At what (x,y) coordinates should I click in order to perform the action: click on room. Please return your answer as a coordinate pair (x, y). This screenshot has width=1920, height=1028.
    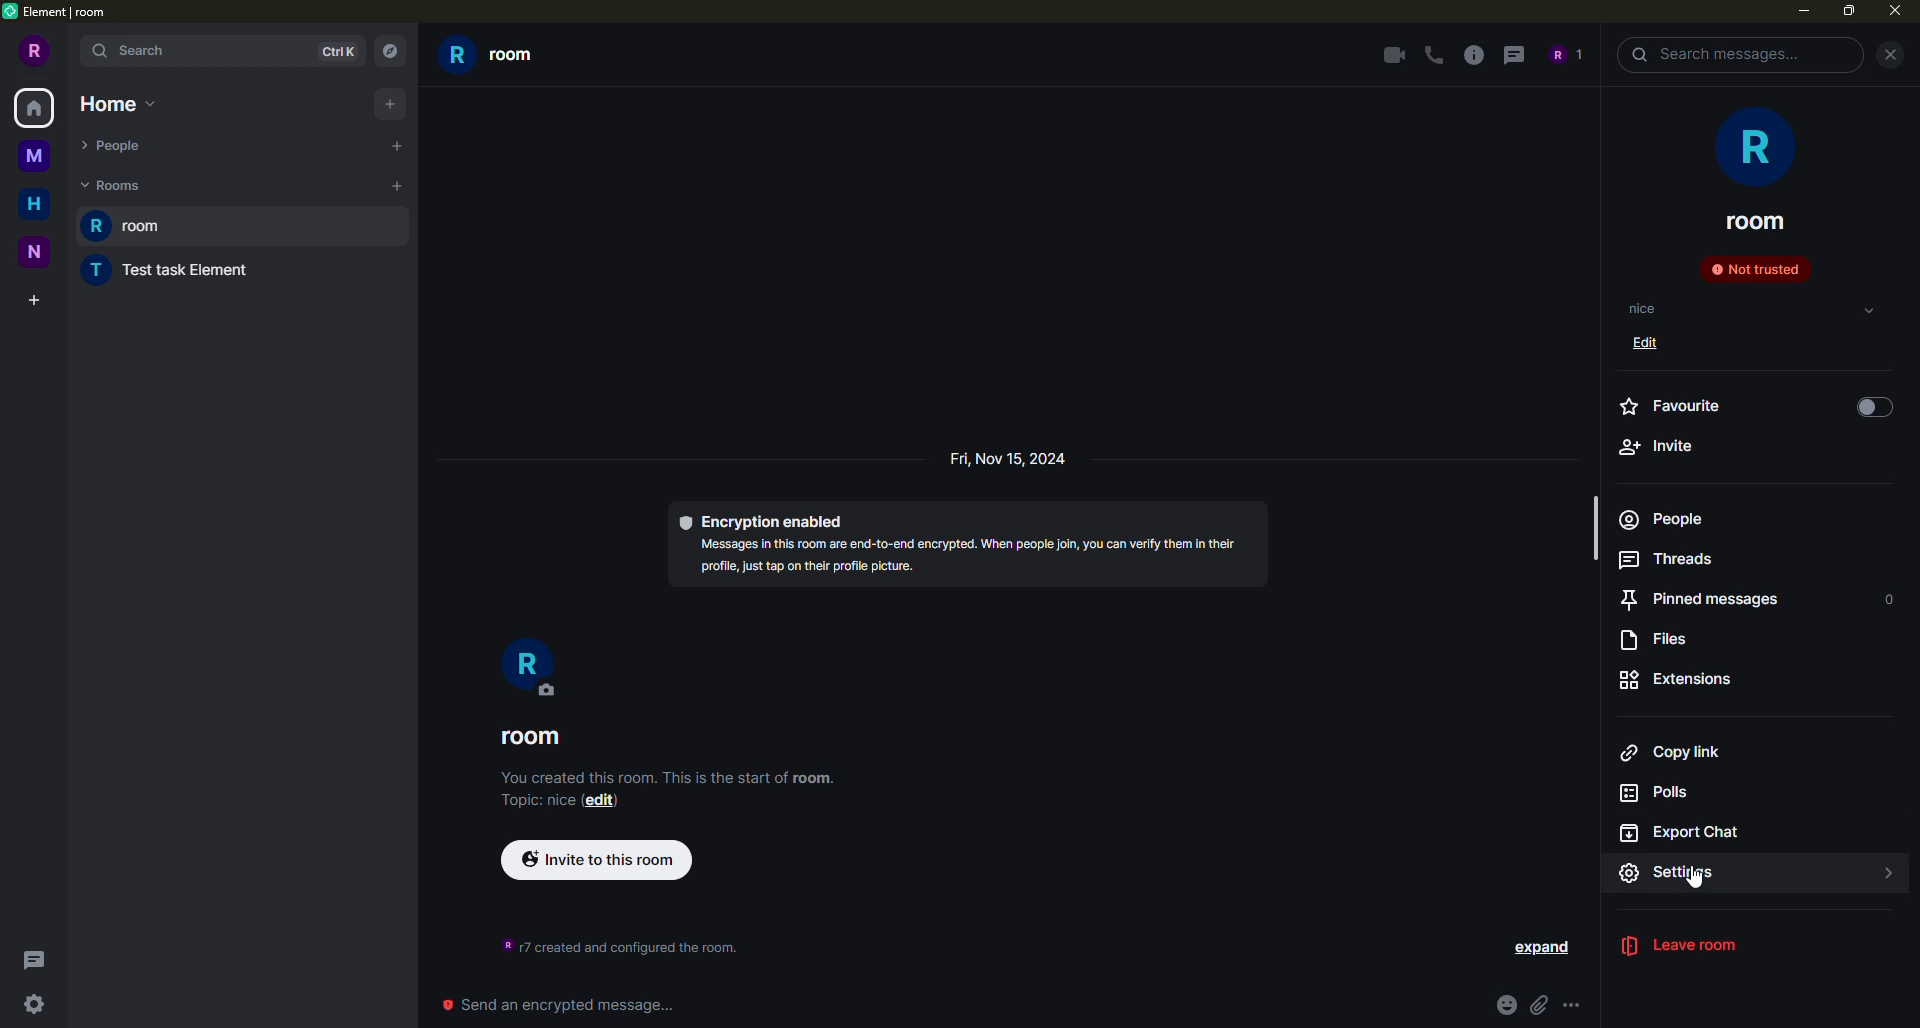
    Looking at the image, I should click on (536, 740).